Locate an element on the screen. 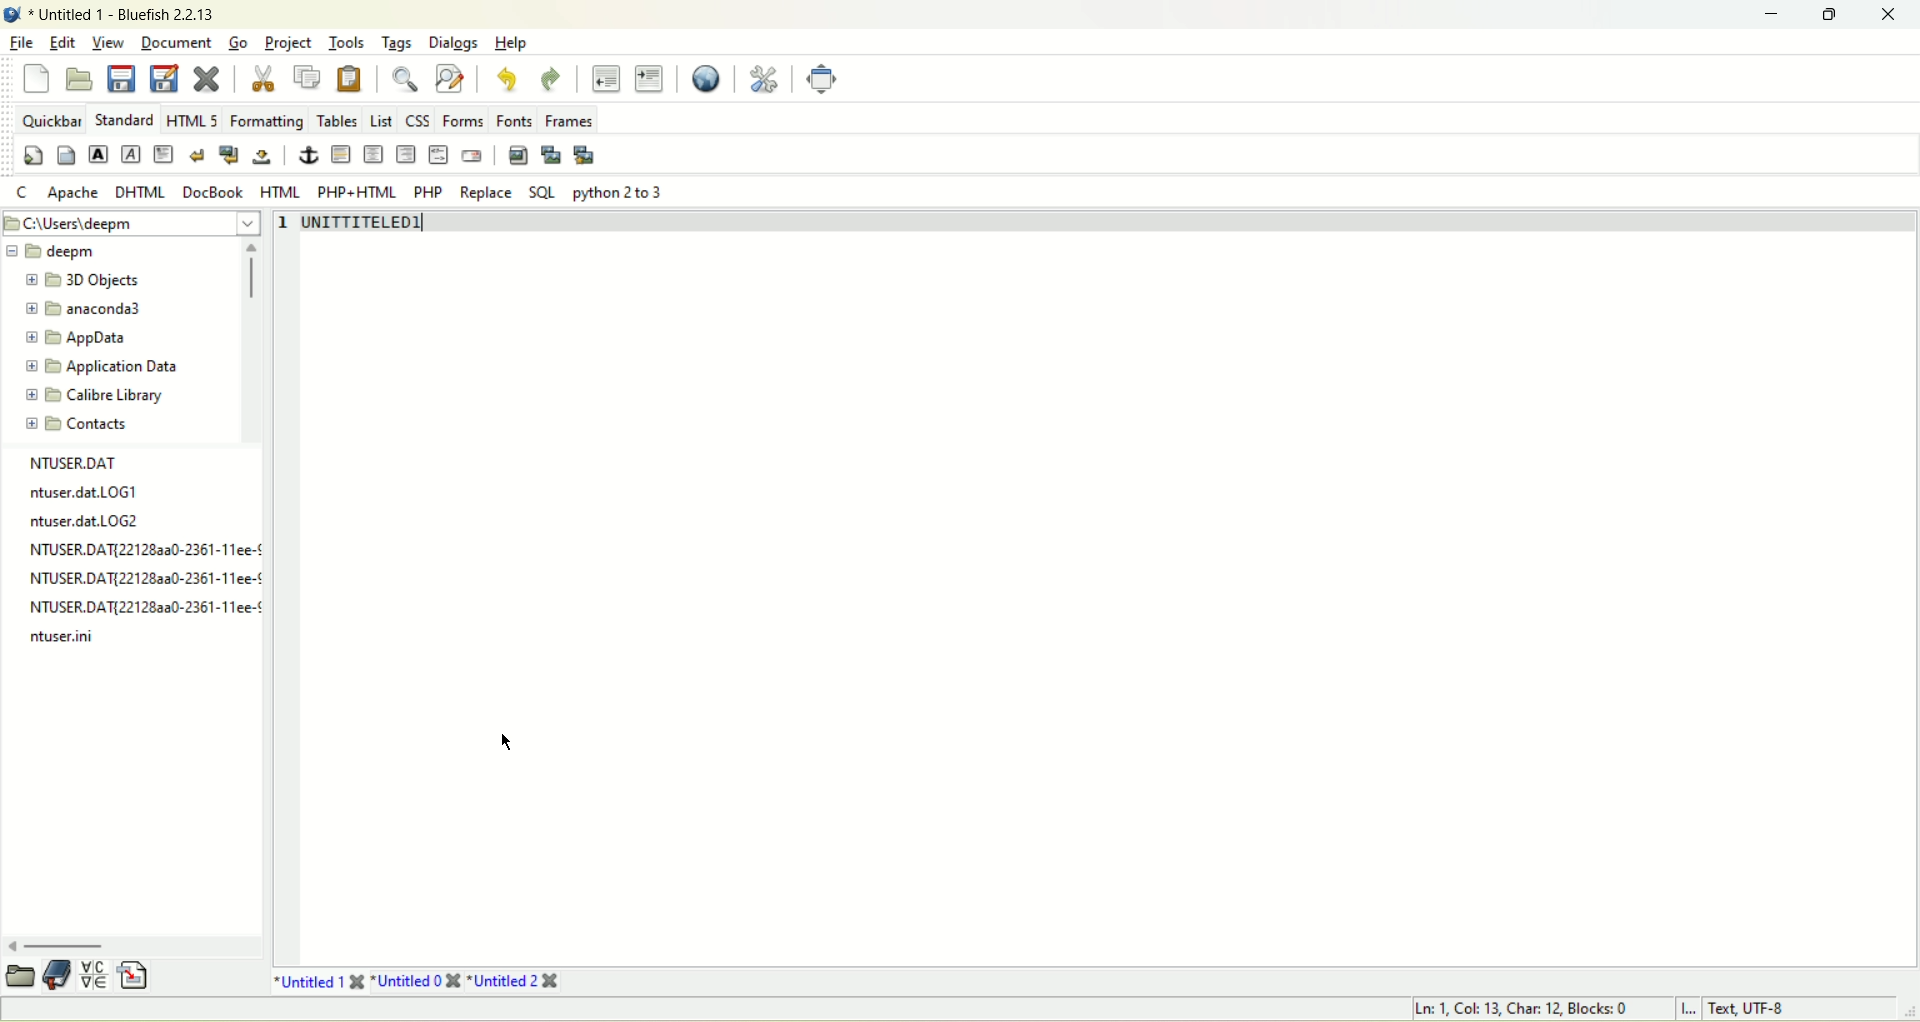 The width and height of the screenshot is (1920, 1022). Tables is located at coordinates (338, 120).